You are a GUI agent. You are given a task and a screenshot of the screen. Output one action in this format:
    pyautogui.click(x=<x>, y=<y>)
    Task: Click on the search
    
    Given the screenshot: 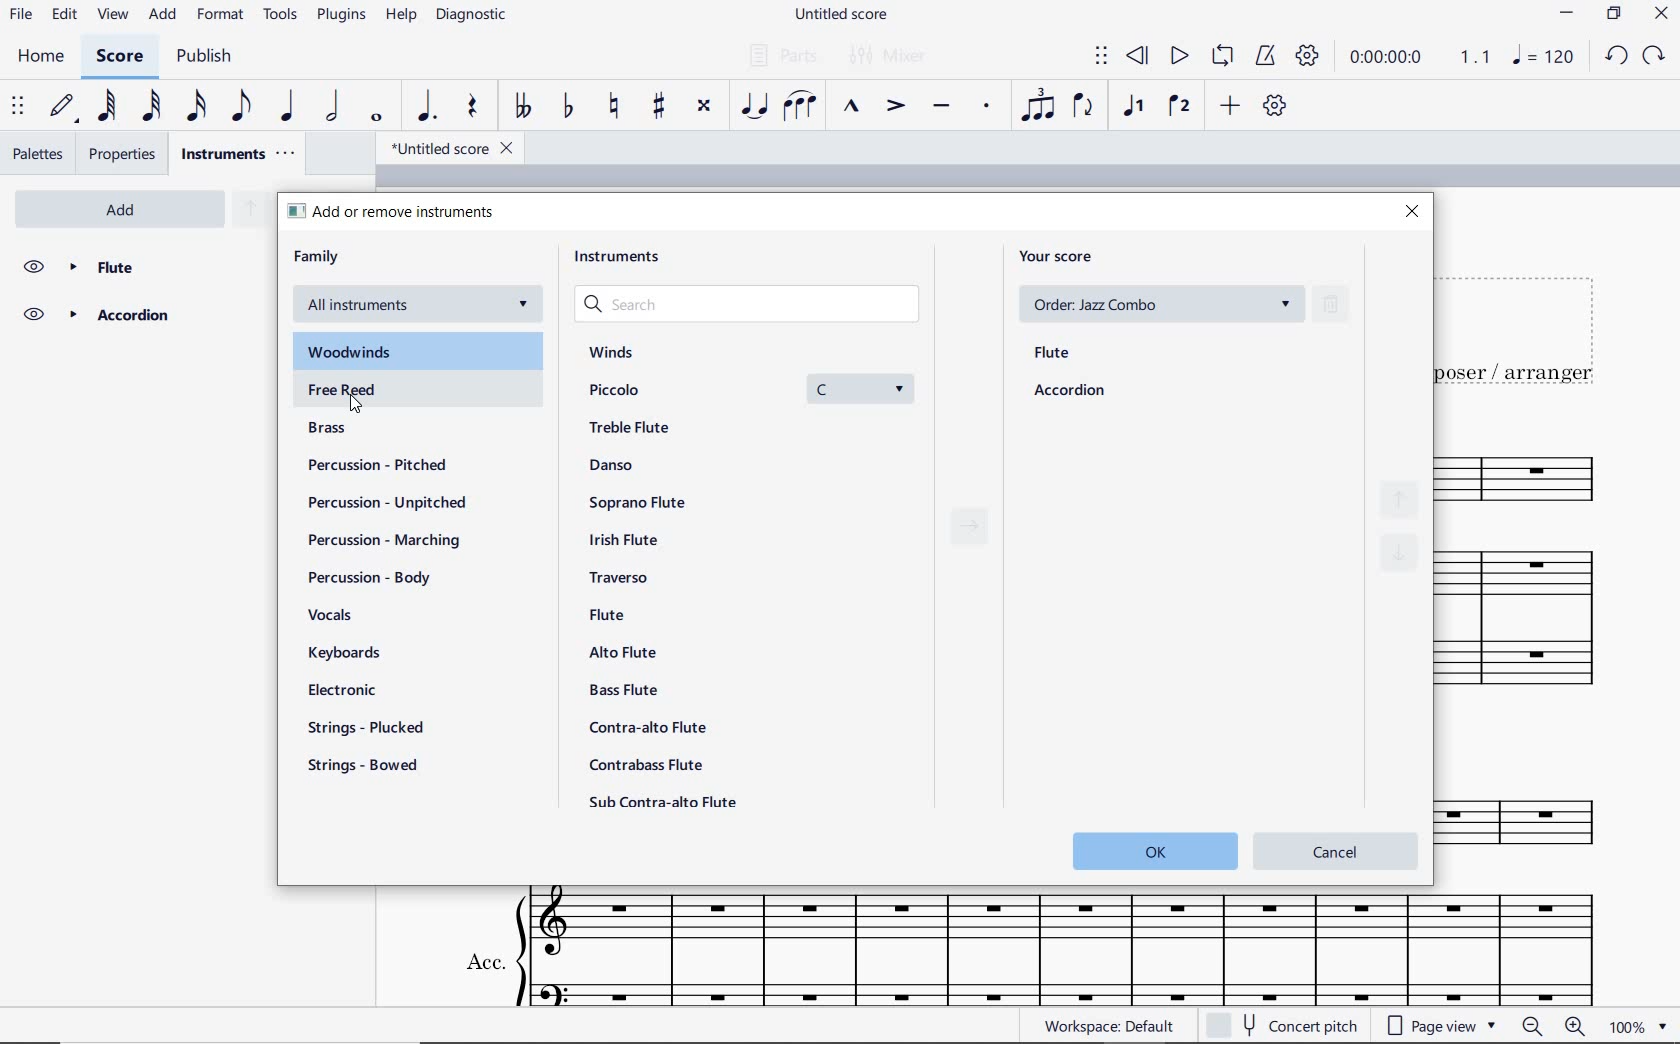 What is the action you would take?
    pyautogui.click(x=756, y=307)
    